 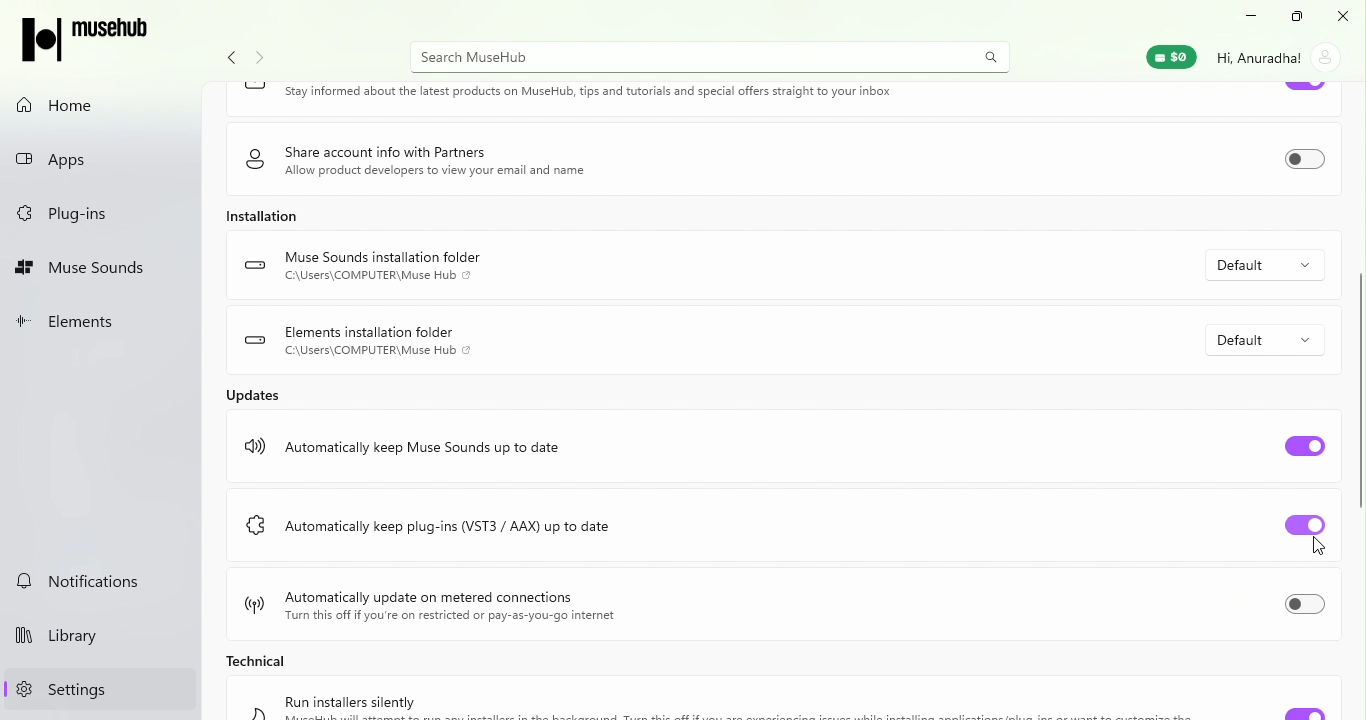 I want to click on Home, so click(x=100, y=106).